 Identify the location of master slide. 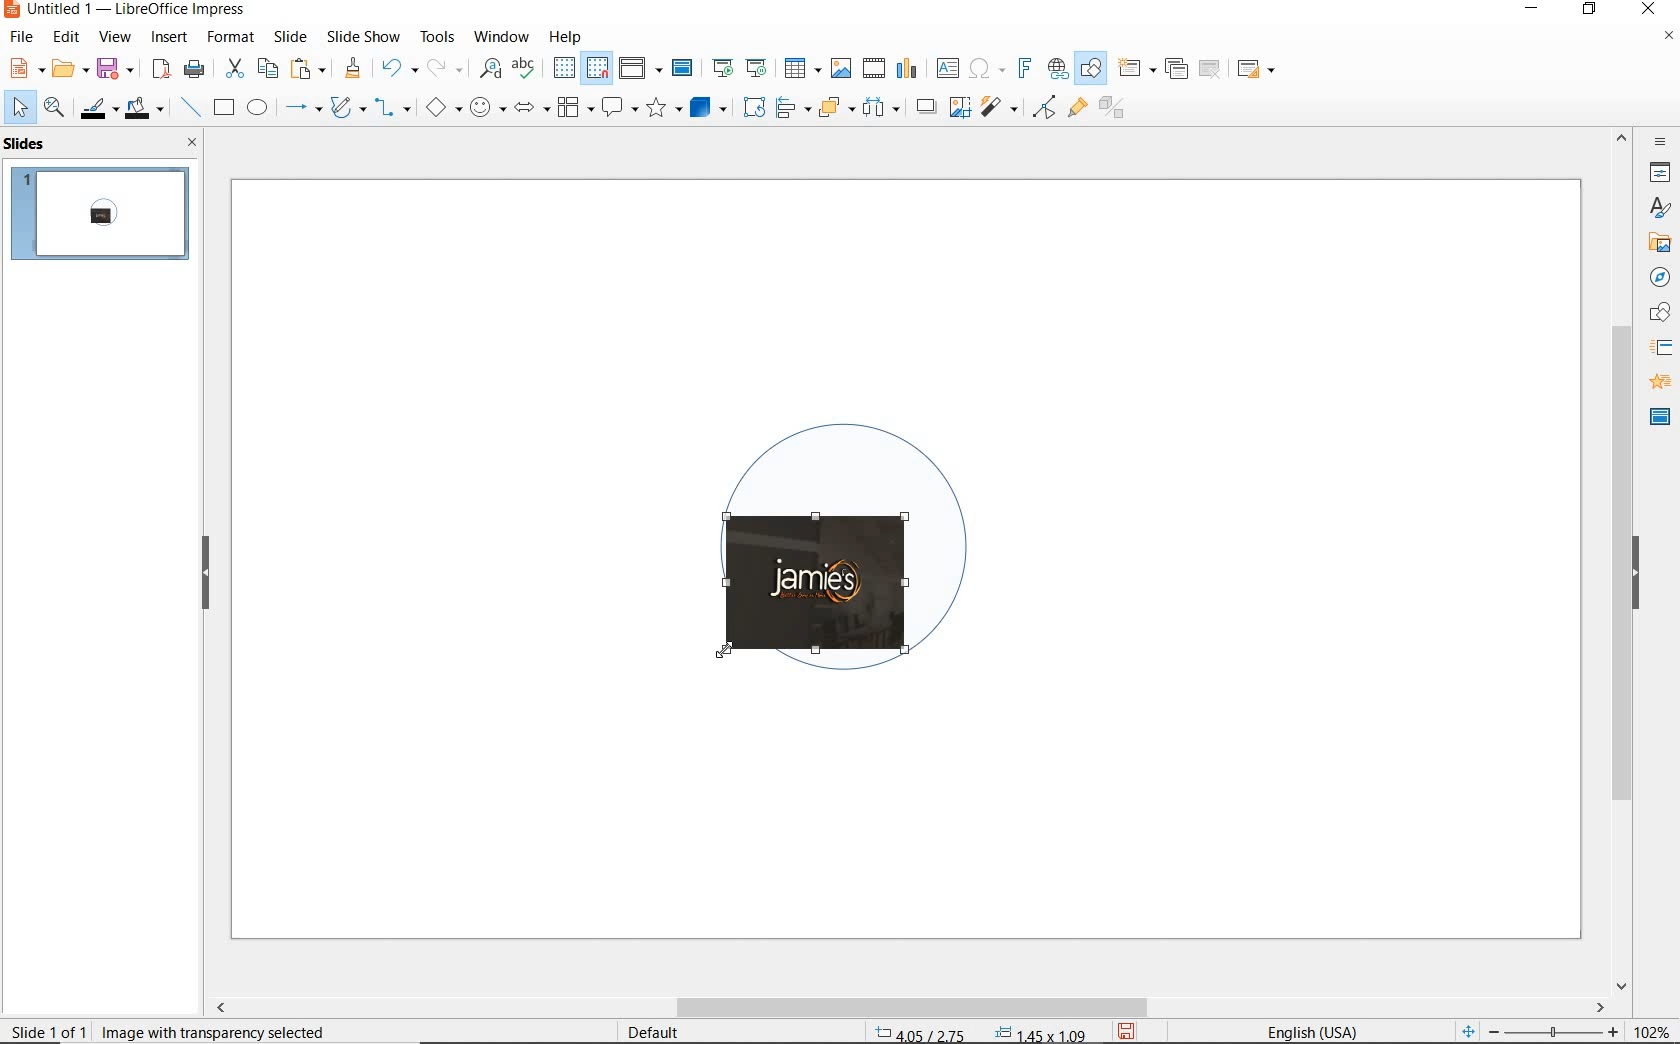
(685, 69).